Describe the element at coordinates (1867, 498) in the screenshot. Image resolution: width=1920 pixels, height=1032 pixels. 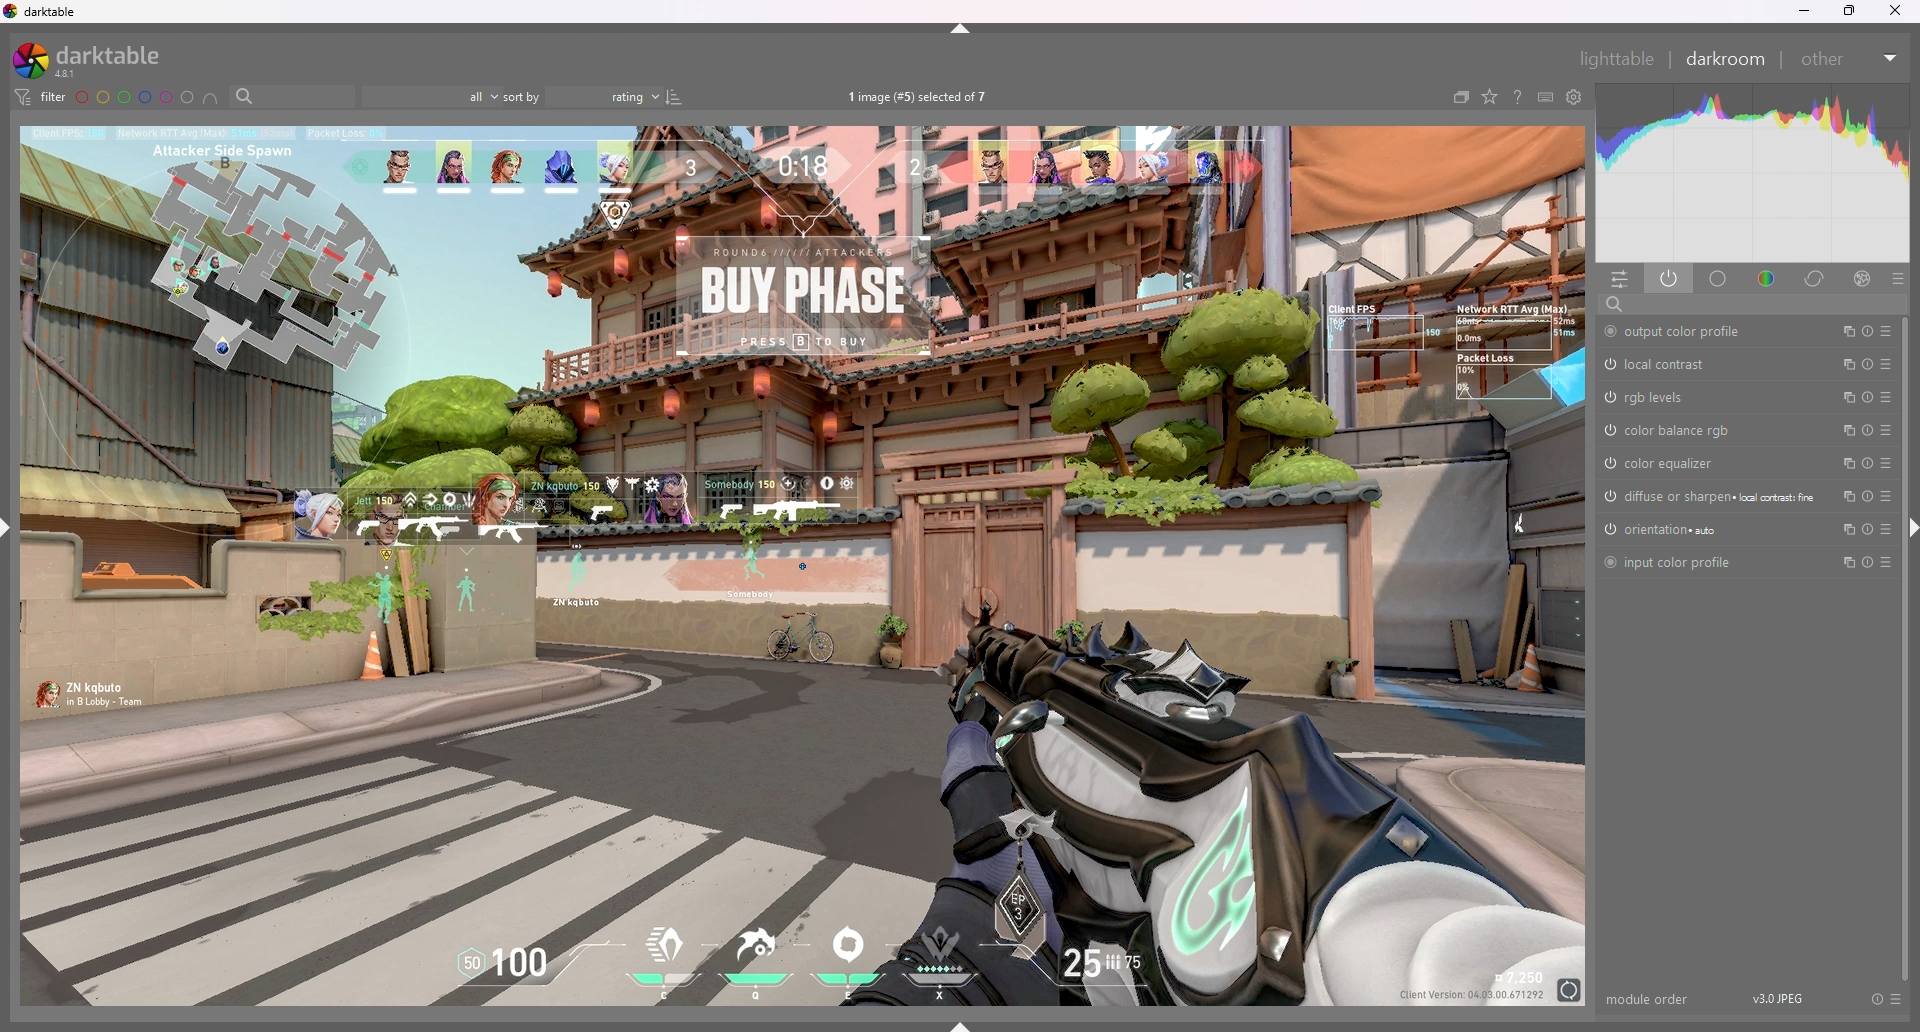
I see `reset` at that location.